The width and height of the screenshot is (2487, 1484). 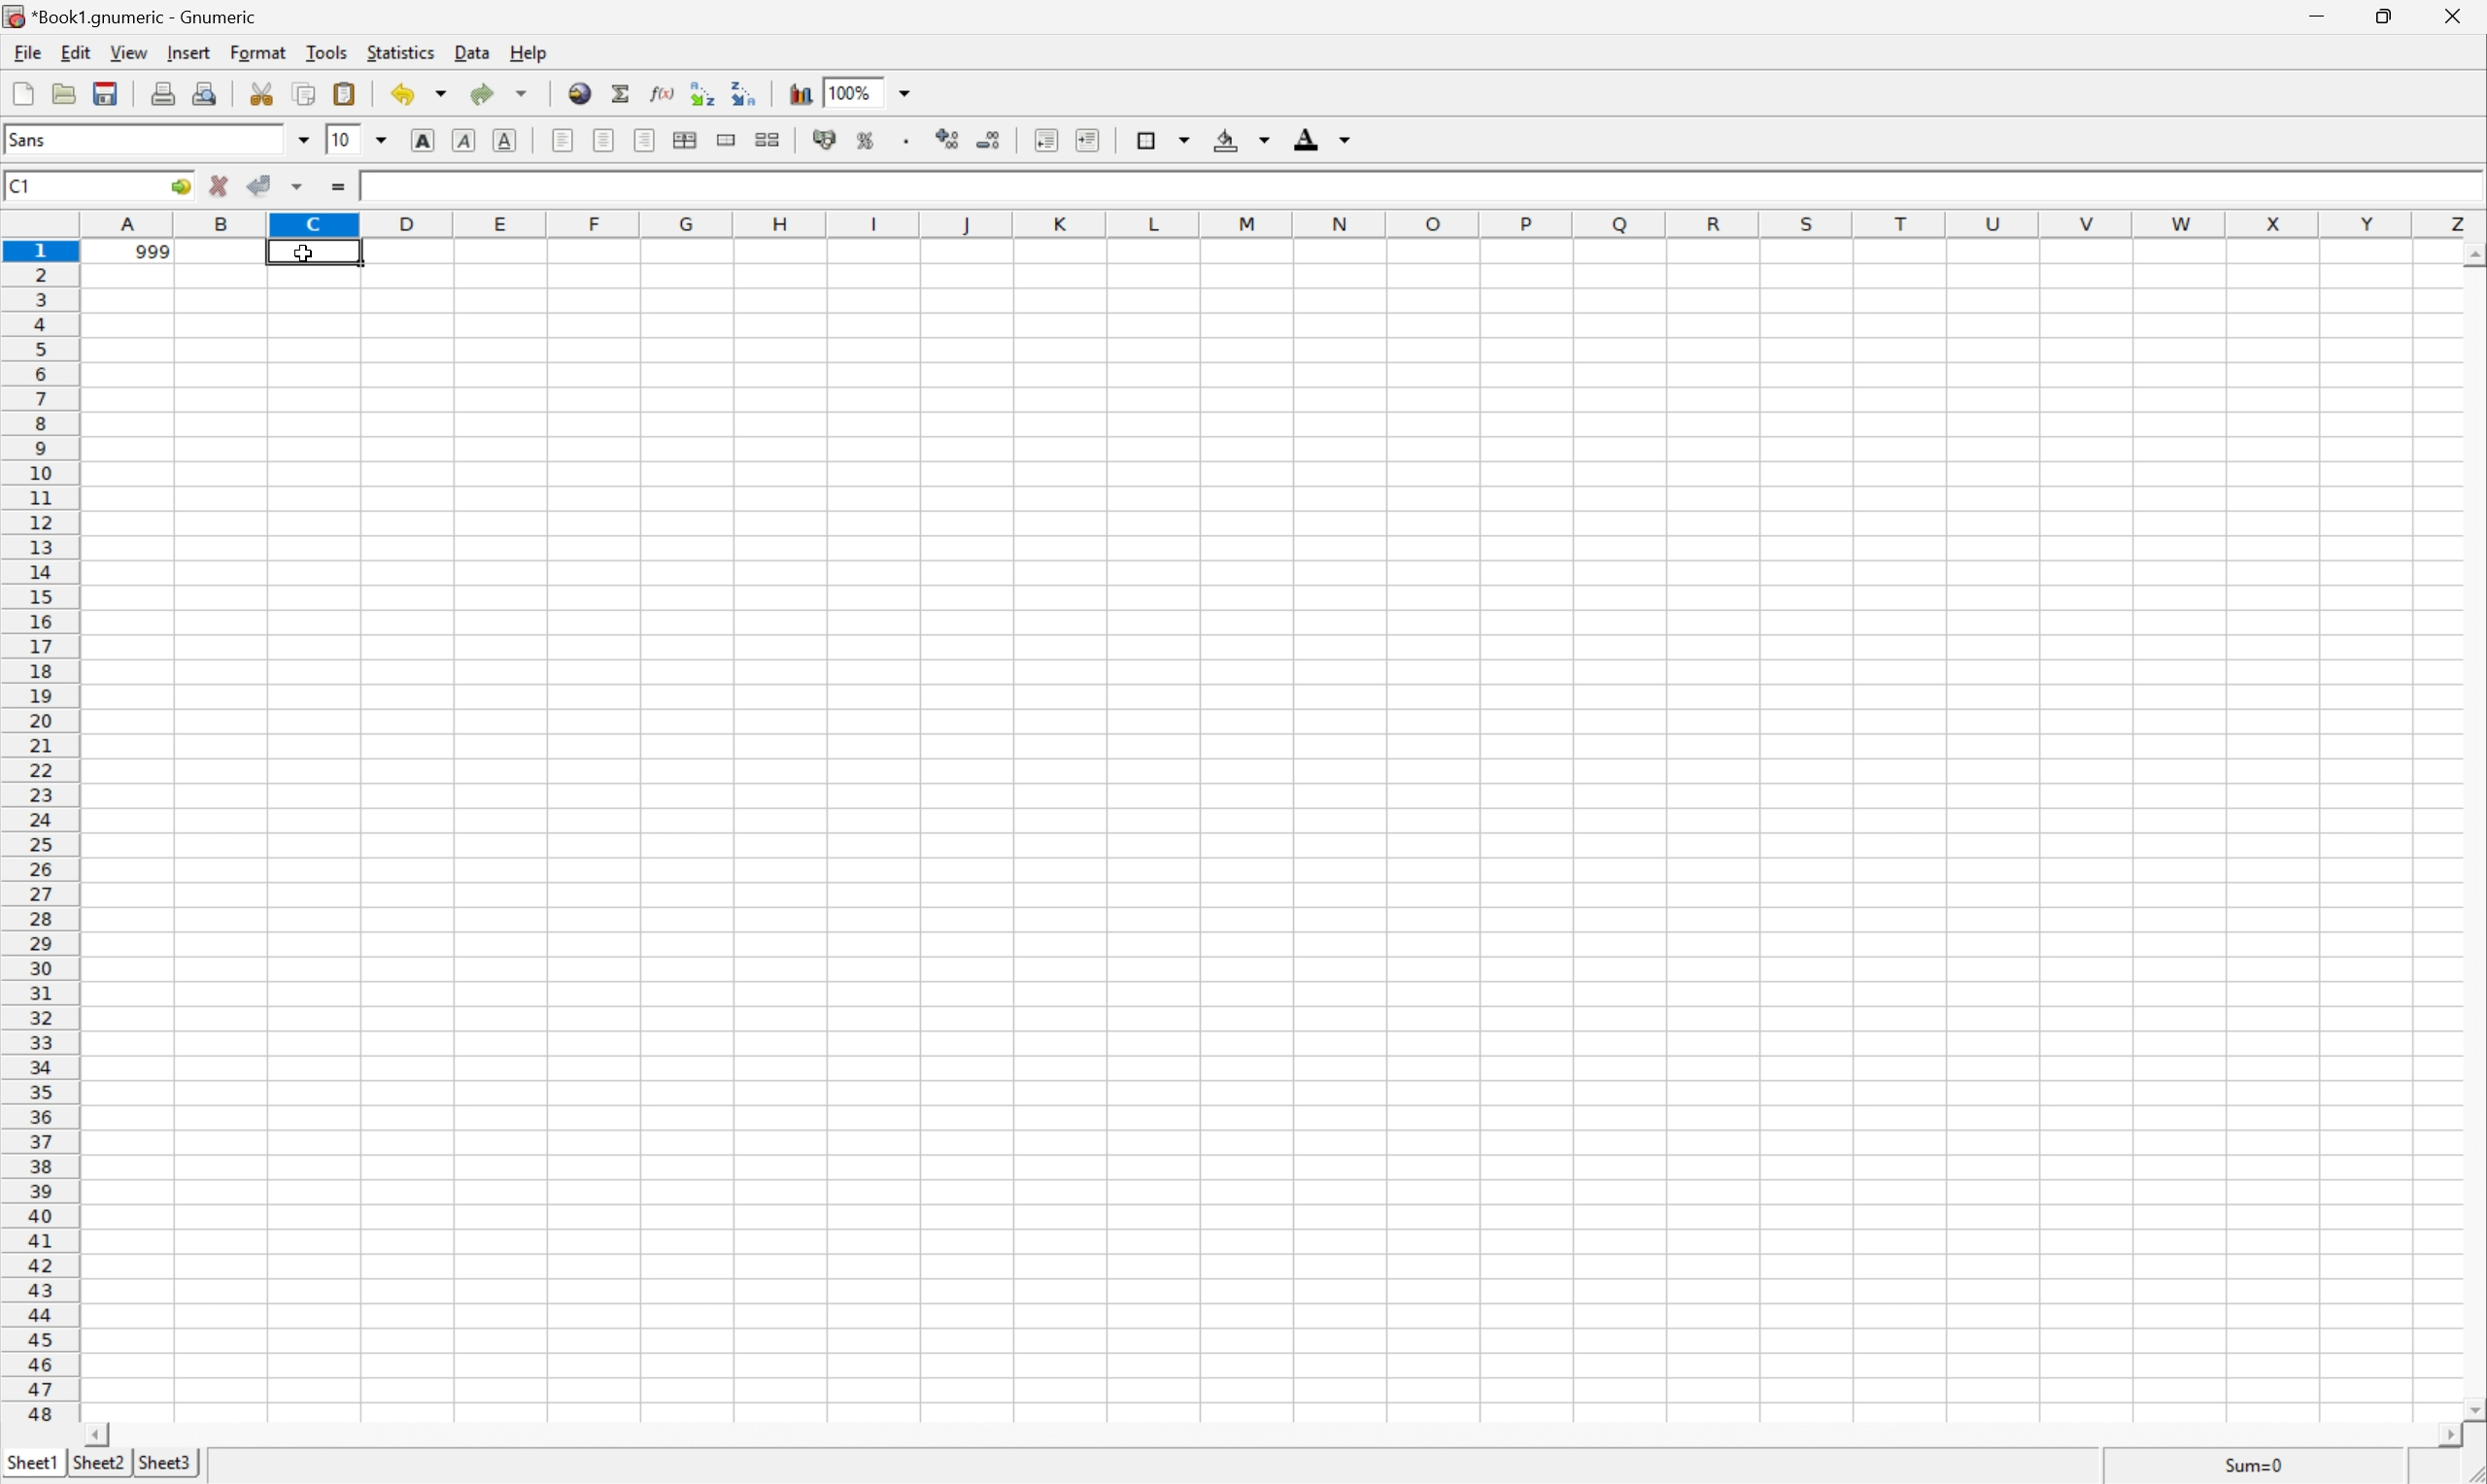 I want to click on italic, so click(x=462, y=138).